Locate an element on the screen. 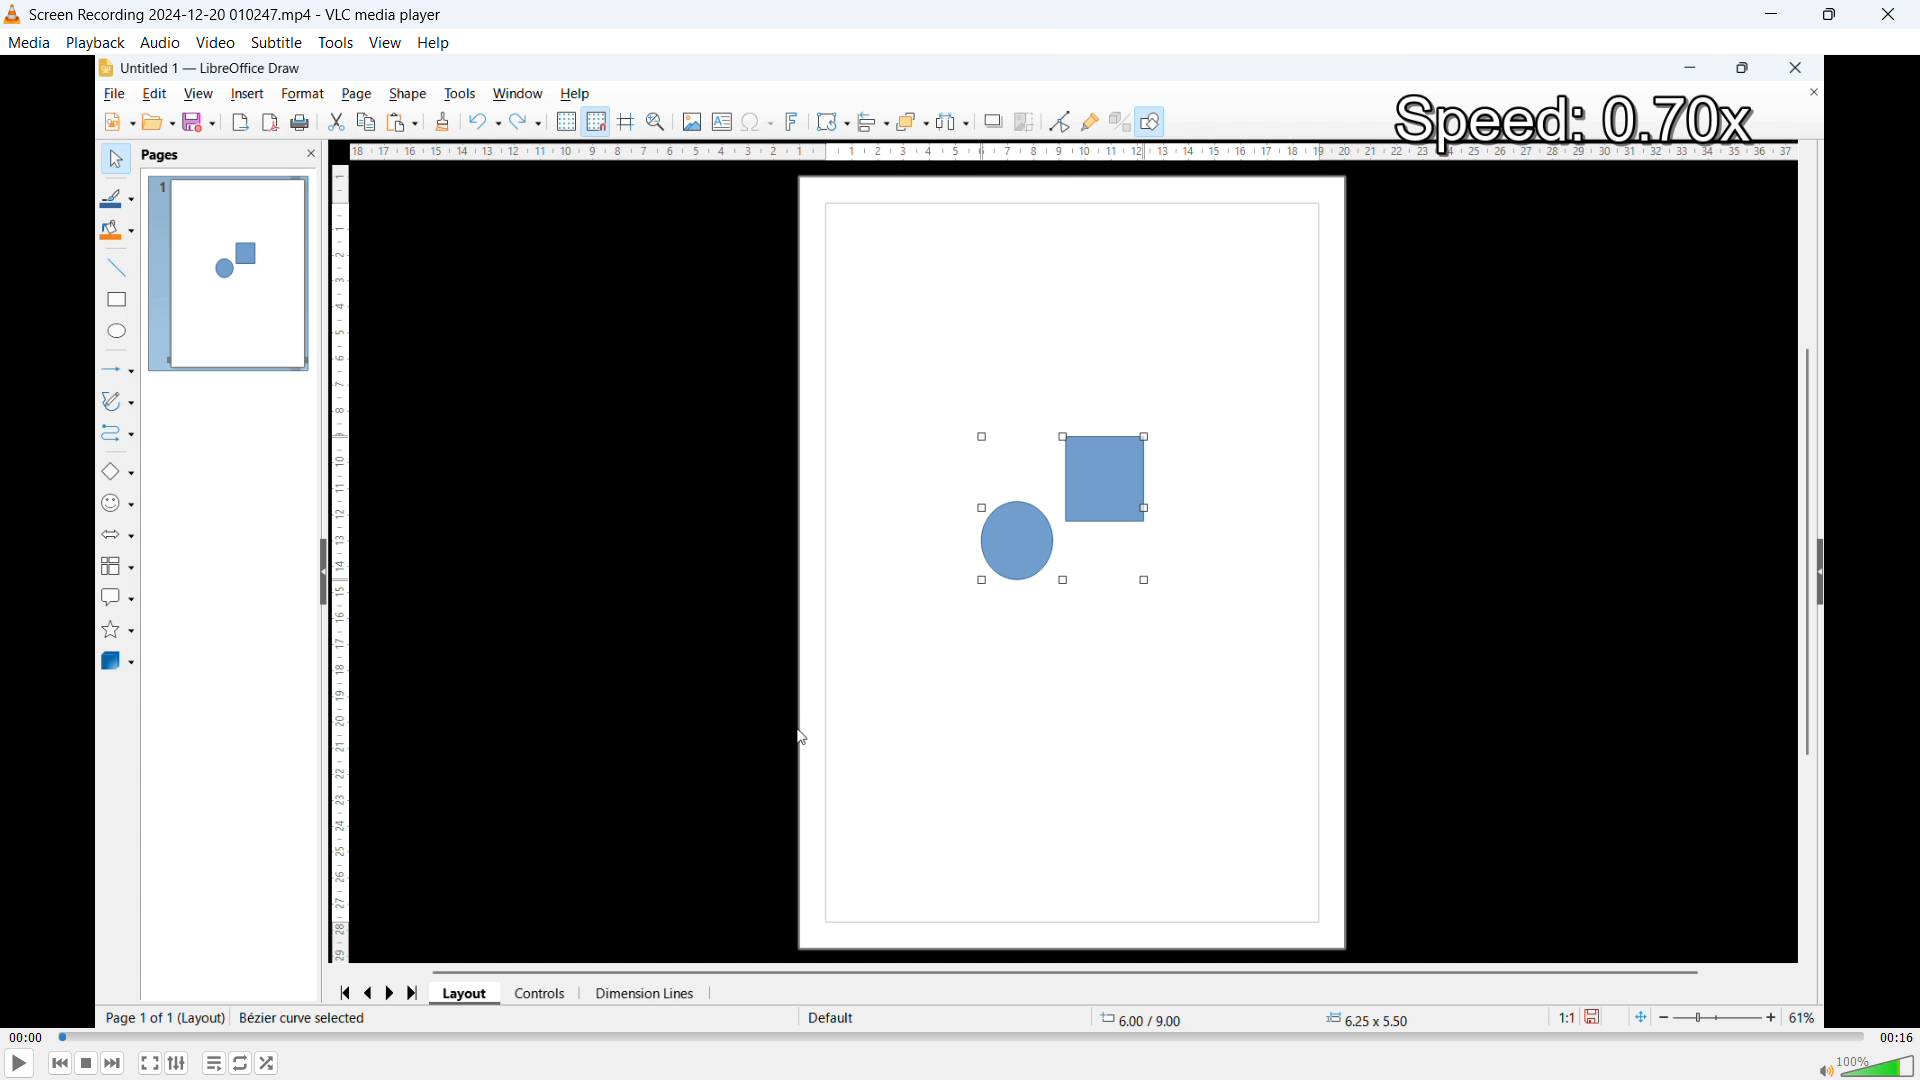 This screenshot has width=1920, height=1080. Media  is located at coordinates (30, 42).